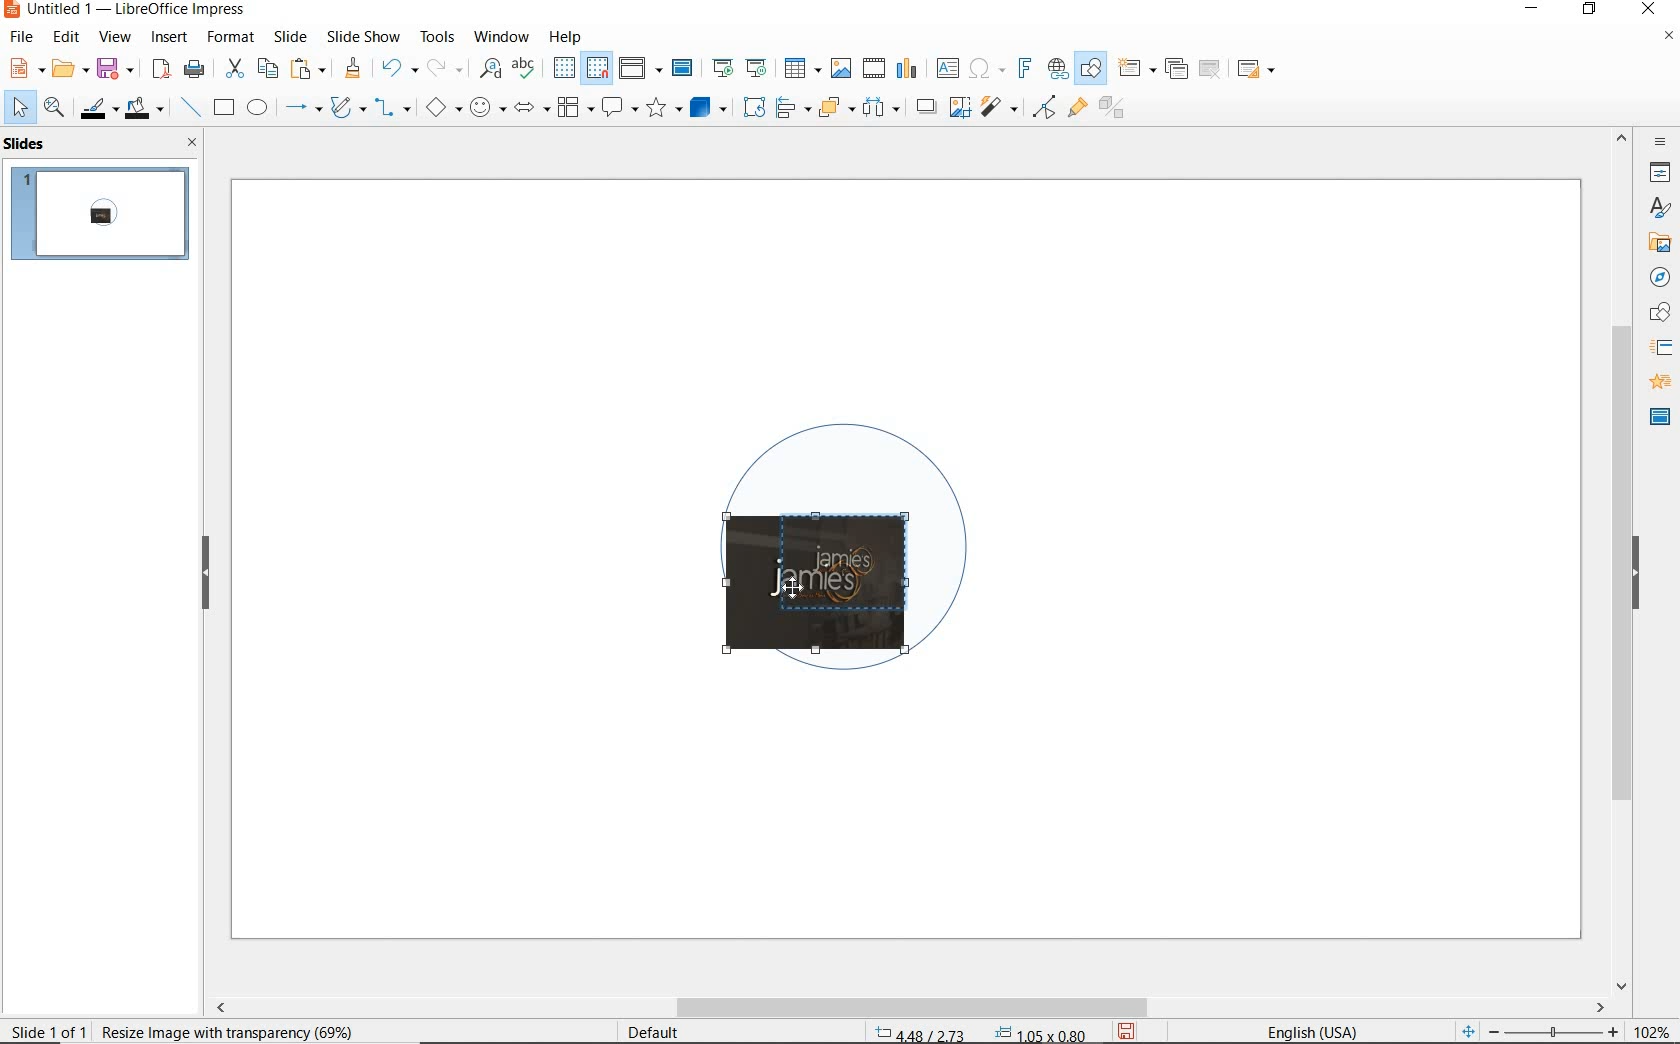 The height and width of the screenshot is (1044, 1680). I want to click on help, so click(568, 34).